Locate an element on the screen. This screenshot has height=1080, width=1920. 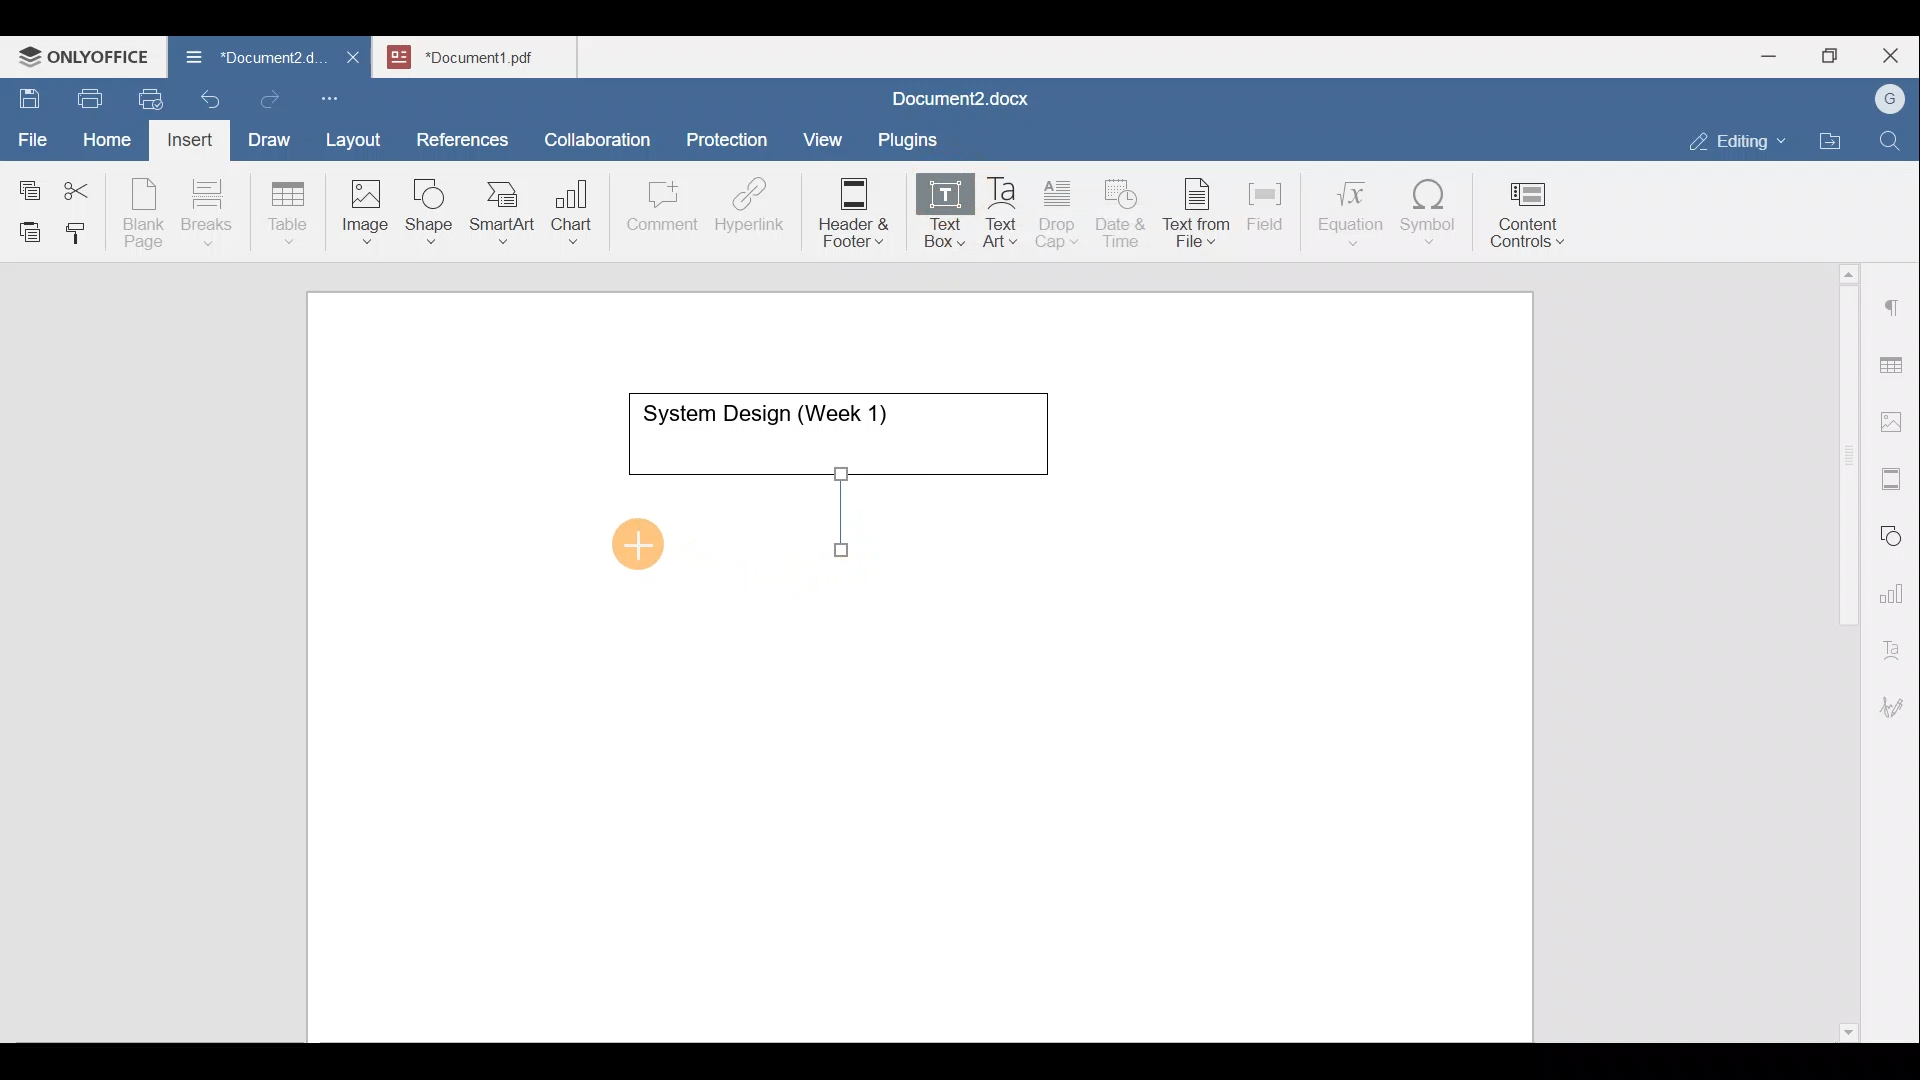
Shape is located at coordinates (431, 202).